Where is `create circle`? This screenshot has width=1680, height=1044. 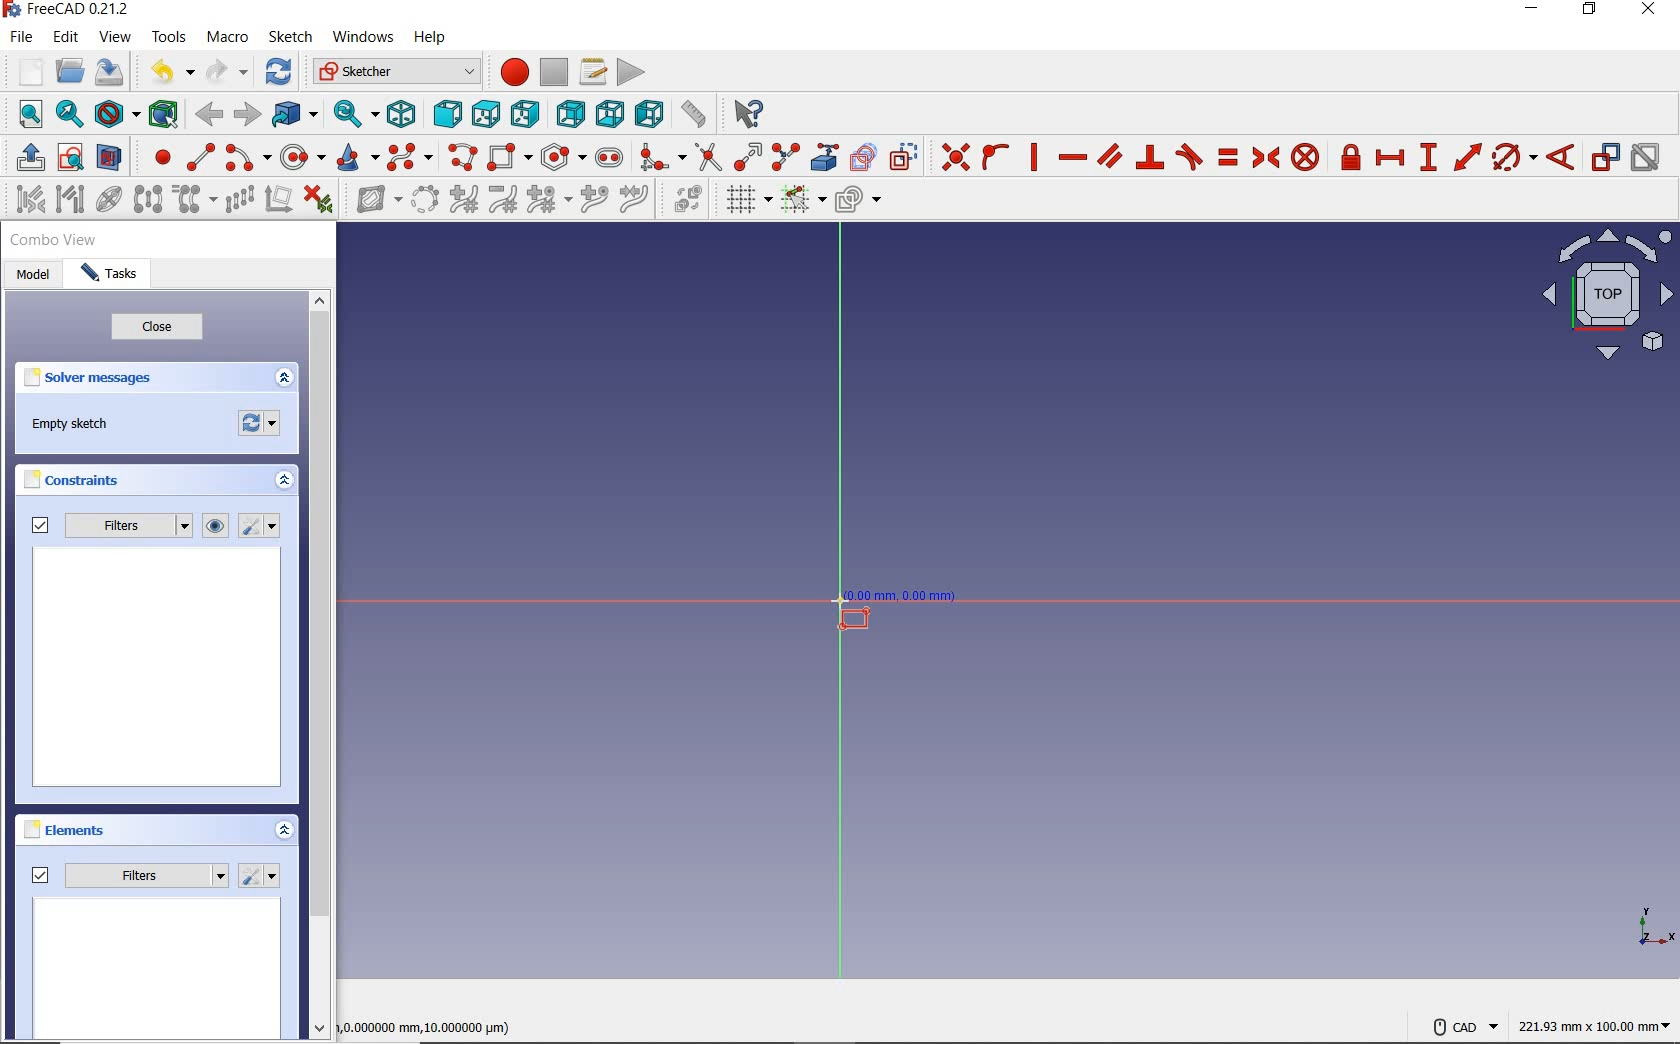
create circle is located at coordinates (303, 157).